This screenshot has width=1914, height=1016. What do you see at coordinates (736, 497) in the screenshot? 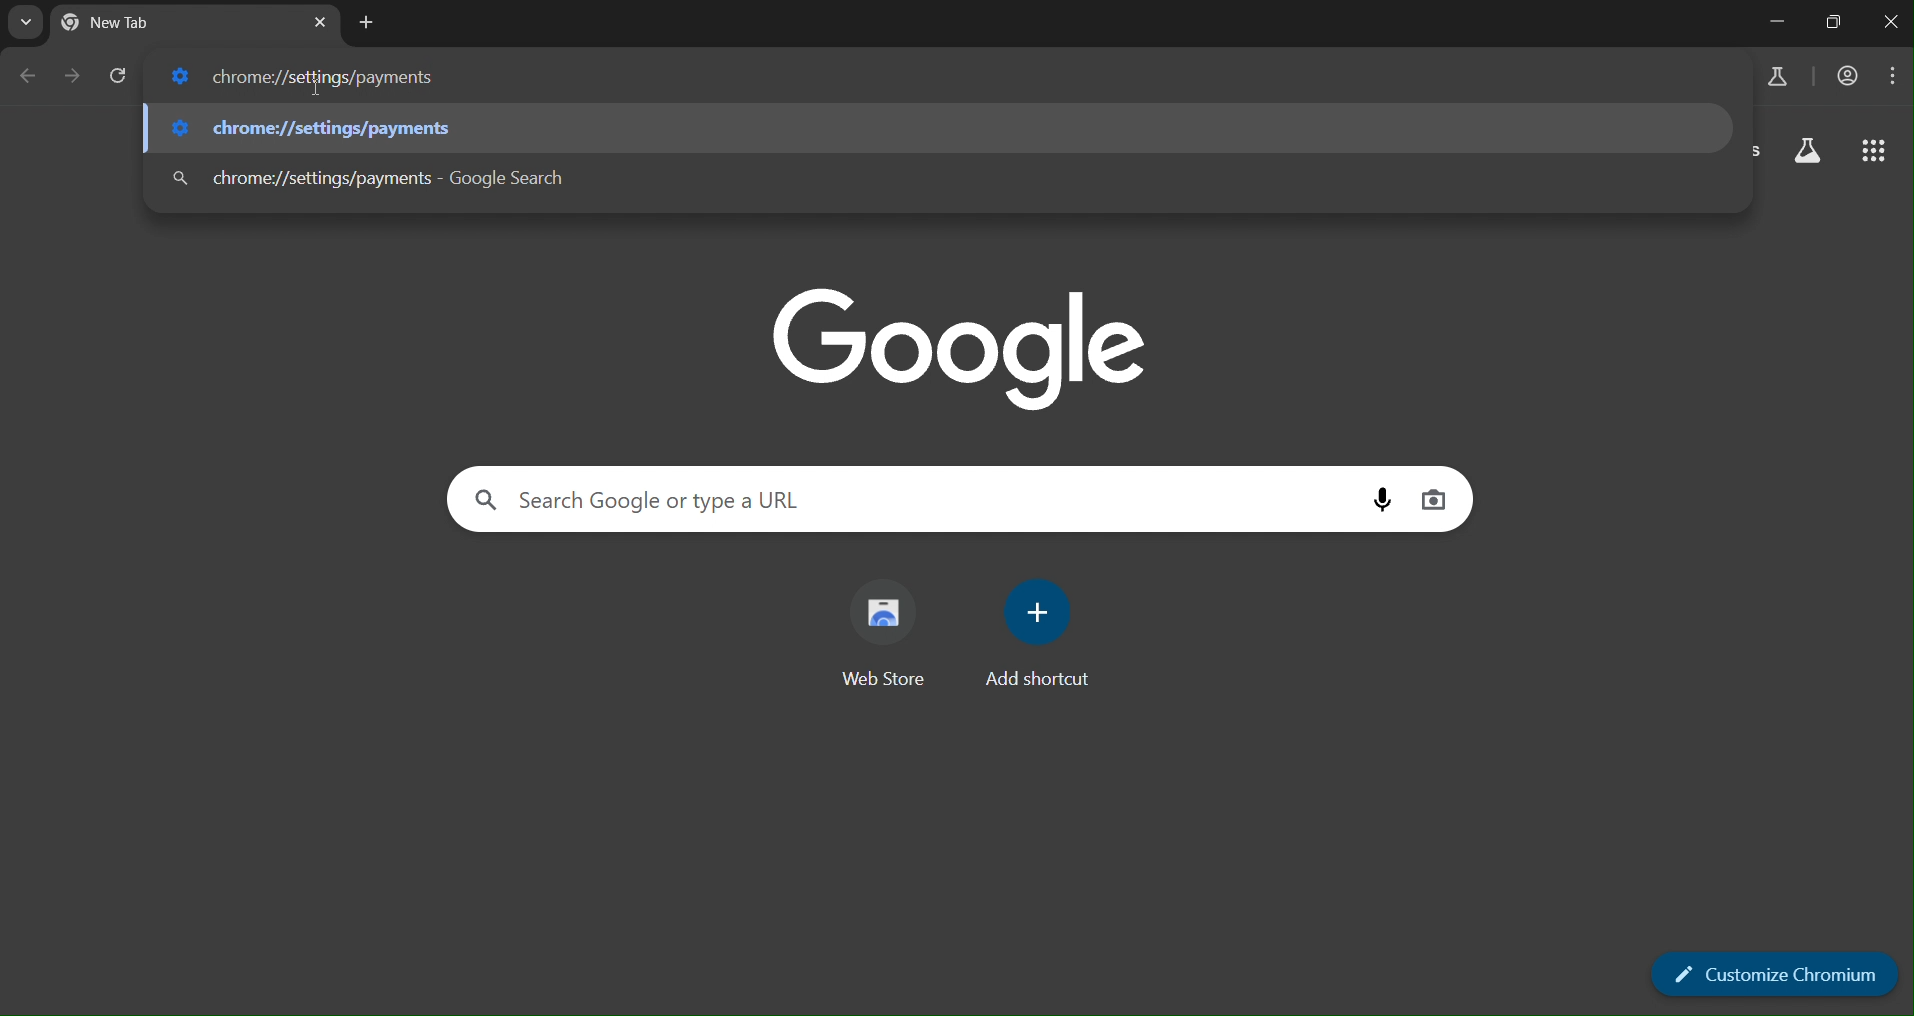
I see `search Google or type a URL` at bounding box center [736, 497].